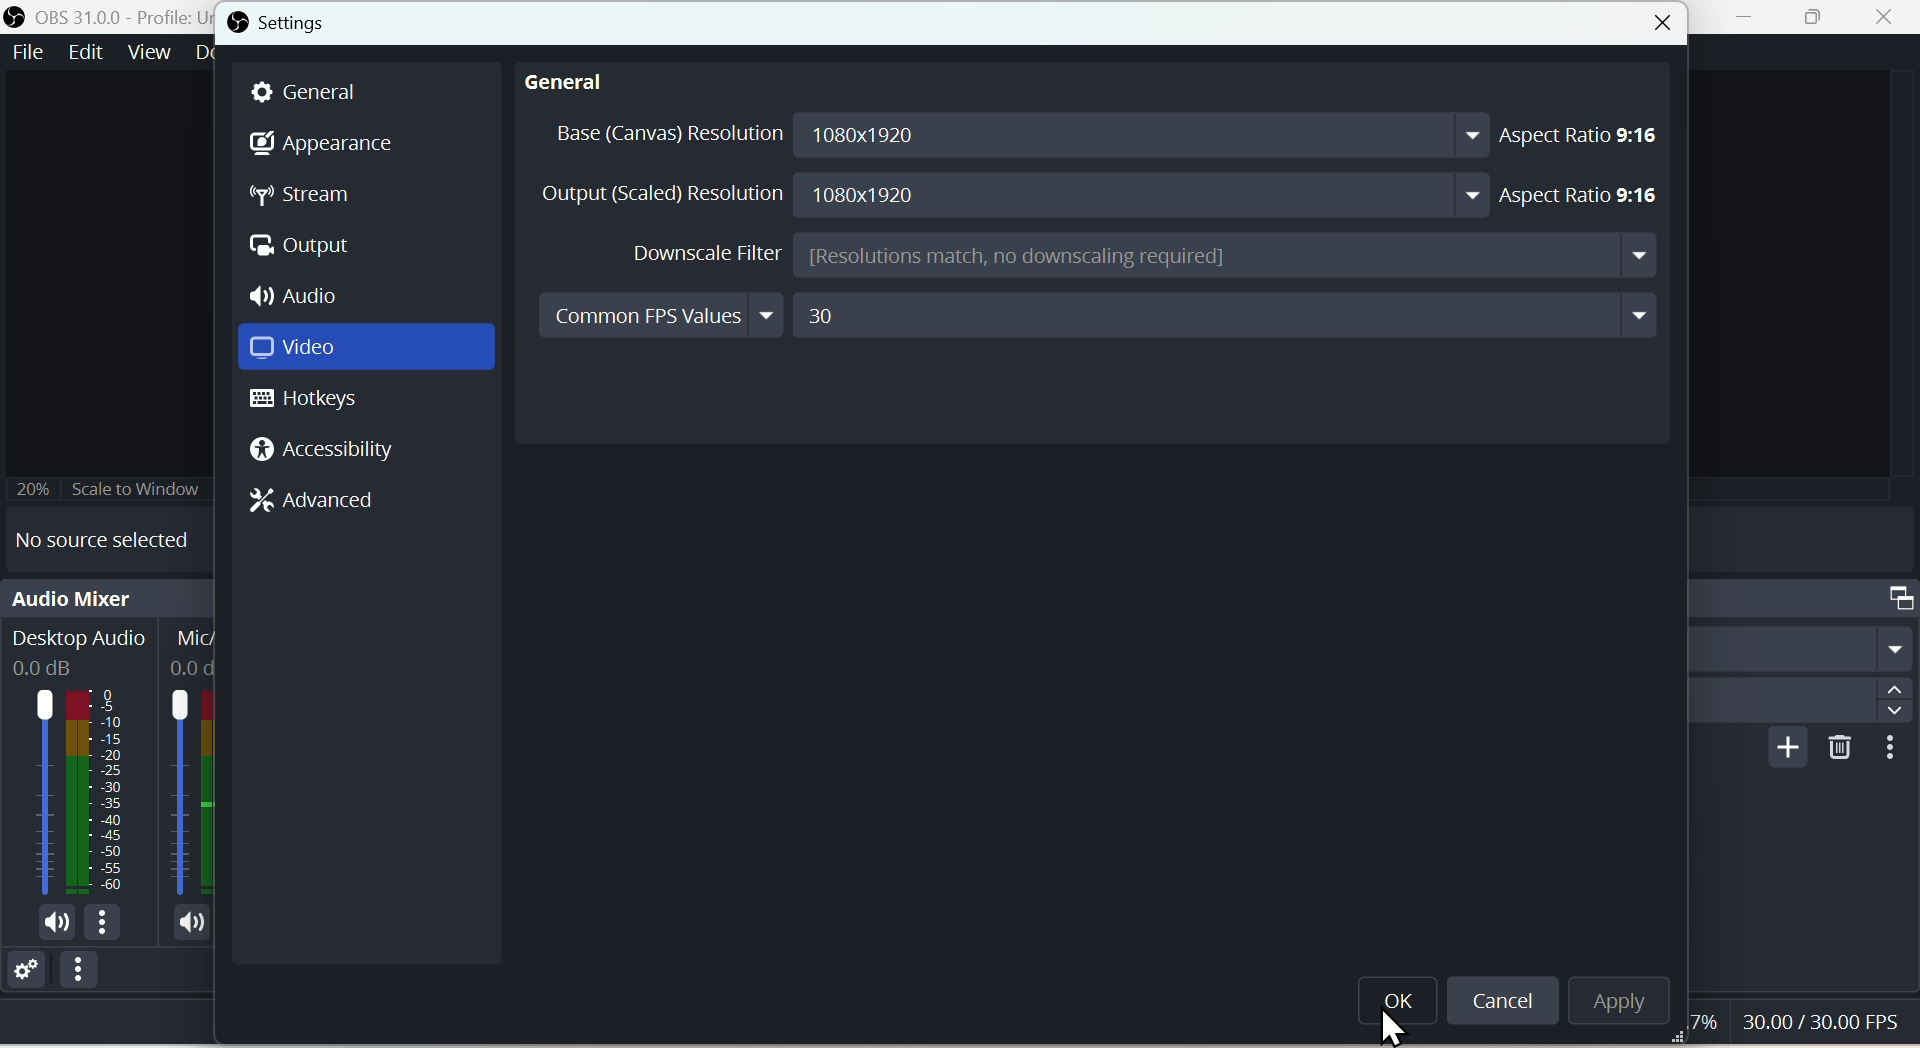 This screenshot has width=1920, height=1048. Describe the element at coordinates (1593, 188) in the screenshot. I see `Aspect ratio 9: 16` at that location.